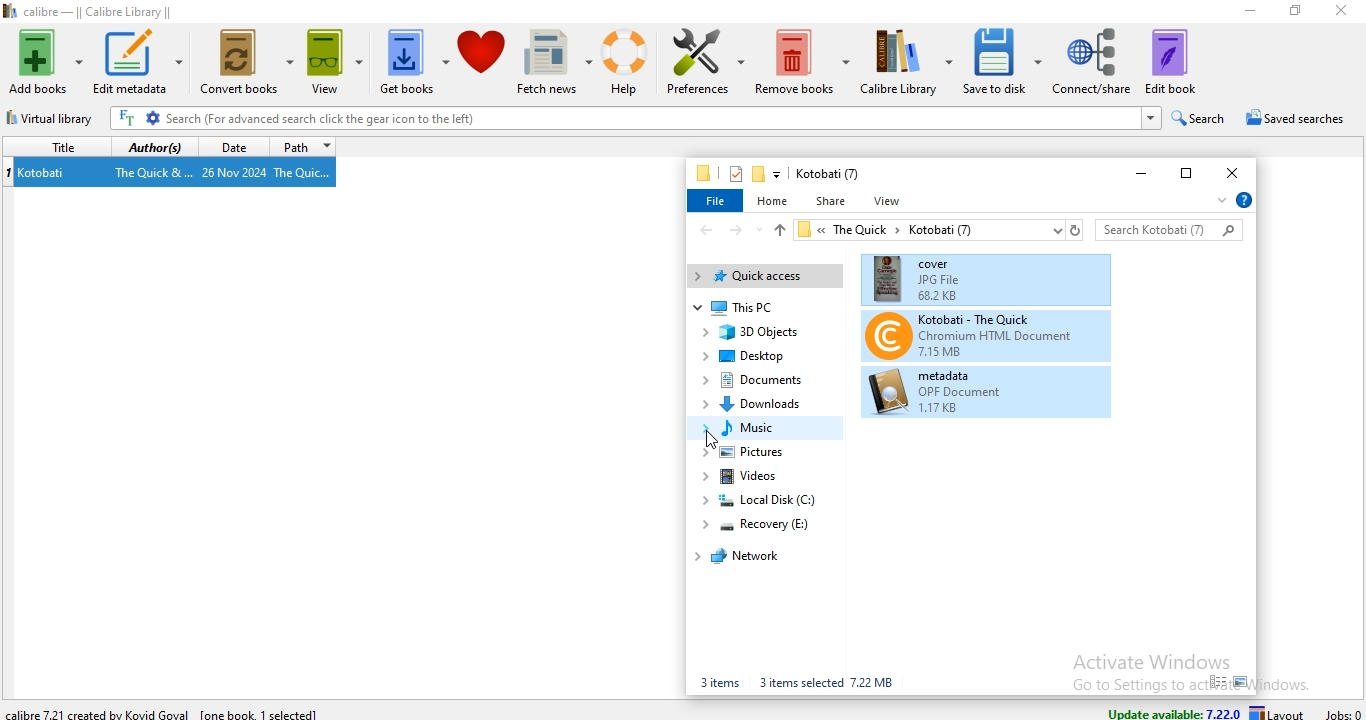  Describe the element at coordinates (705, 230) in the screenshot. I see `back file path` at that location.